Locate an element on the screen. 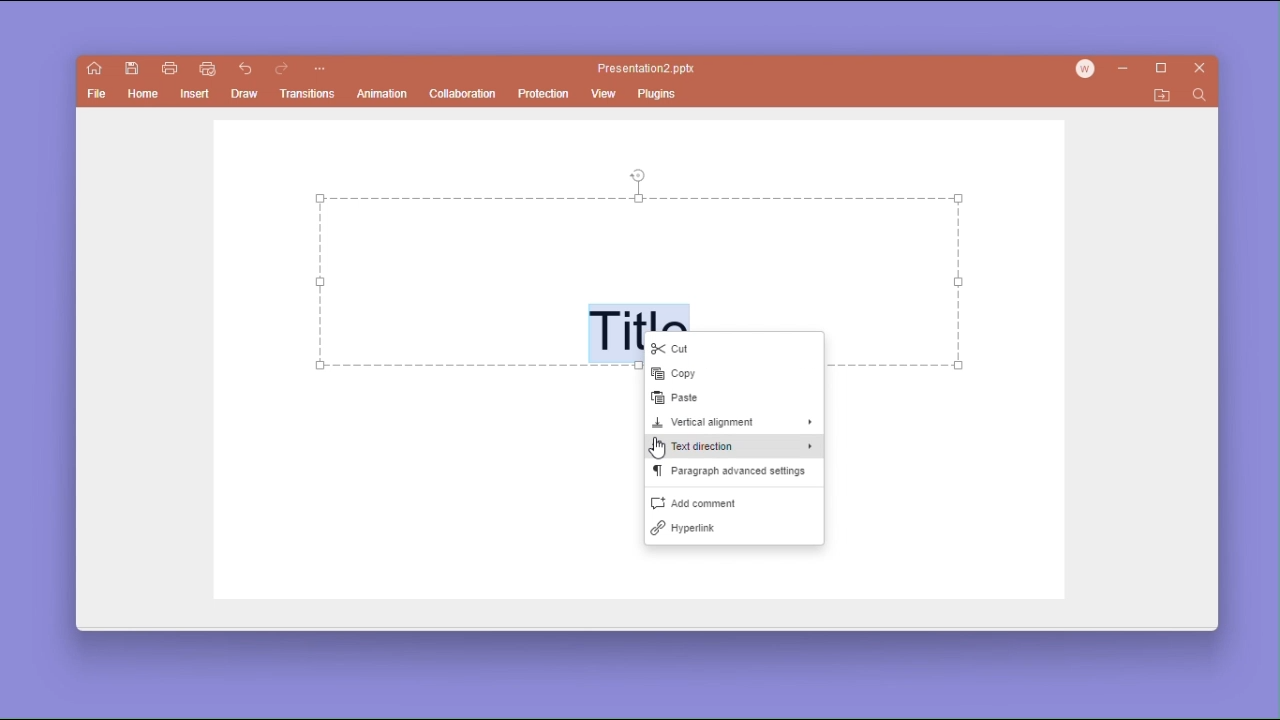  file is located at coordinates (98, 96).